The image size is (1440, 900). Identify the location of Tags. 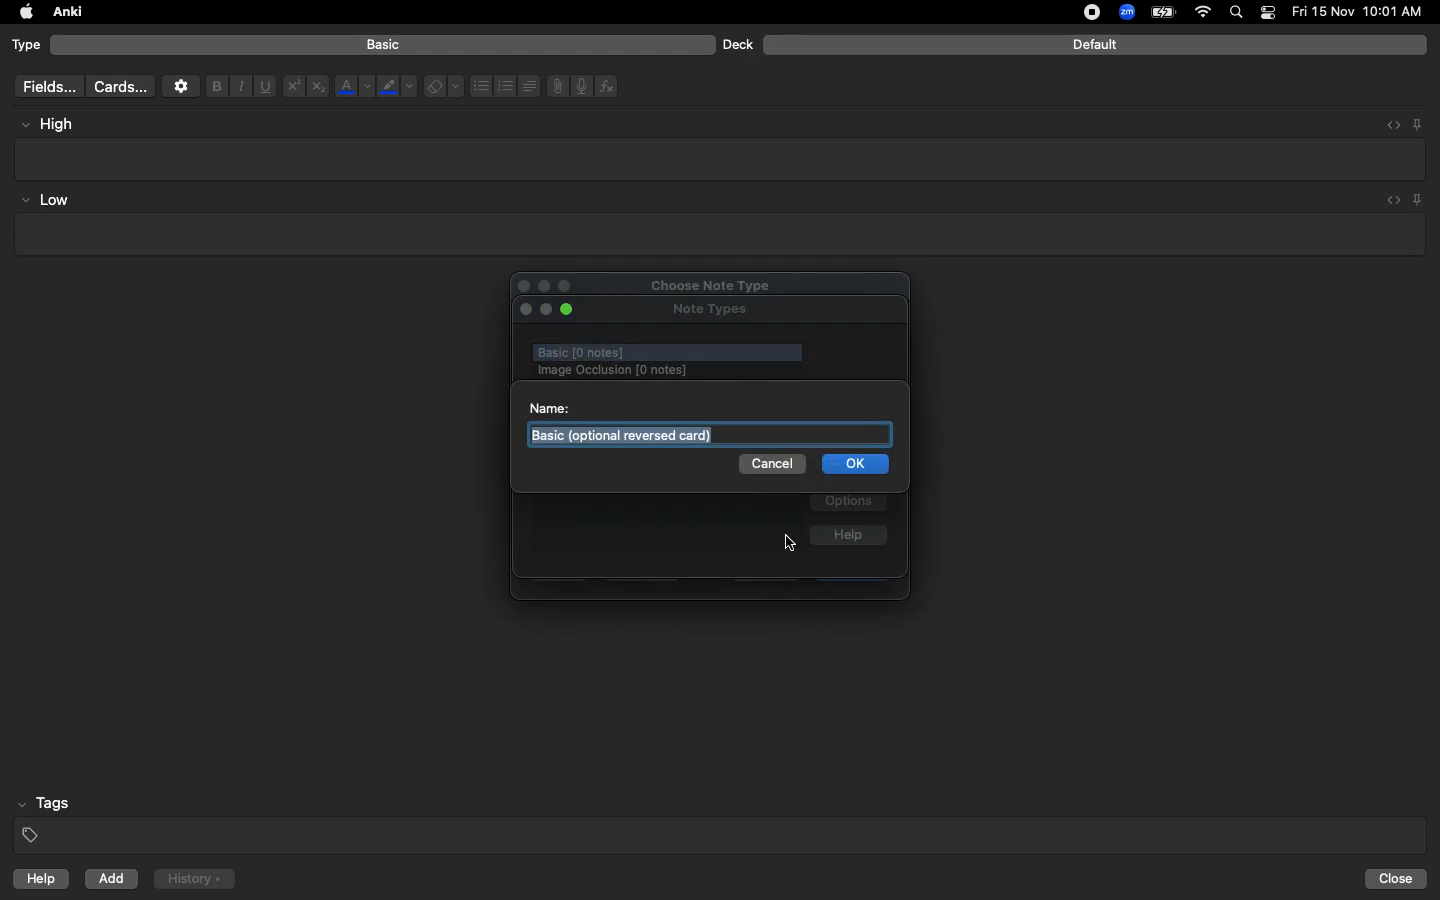
(722, 820).